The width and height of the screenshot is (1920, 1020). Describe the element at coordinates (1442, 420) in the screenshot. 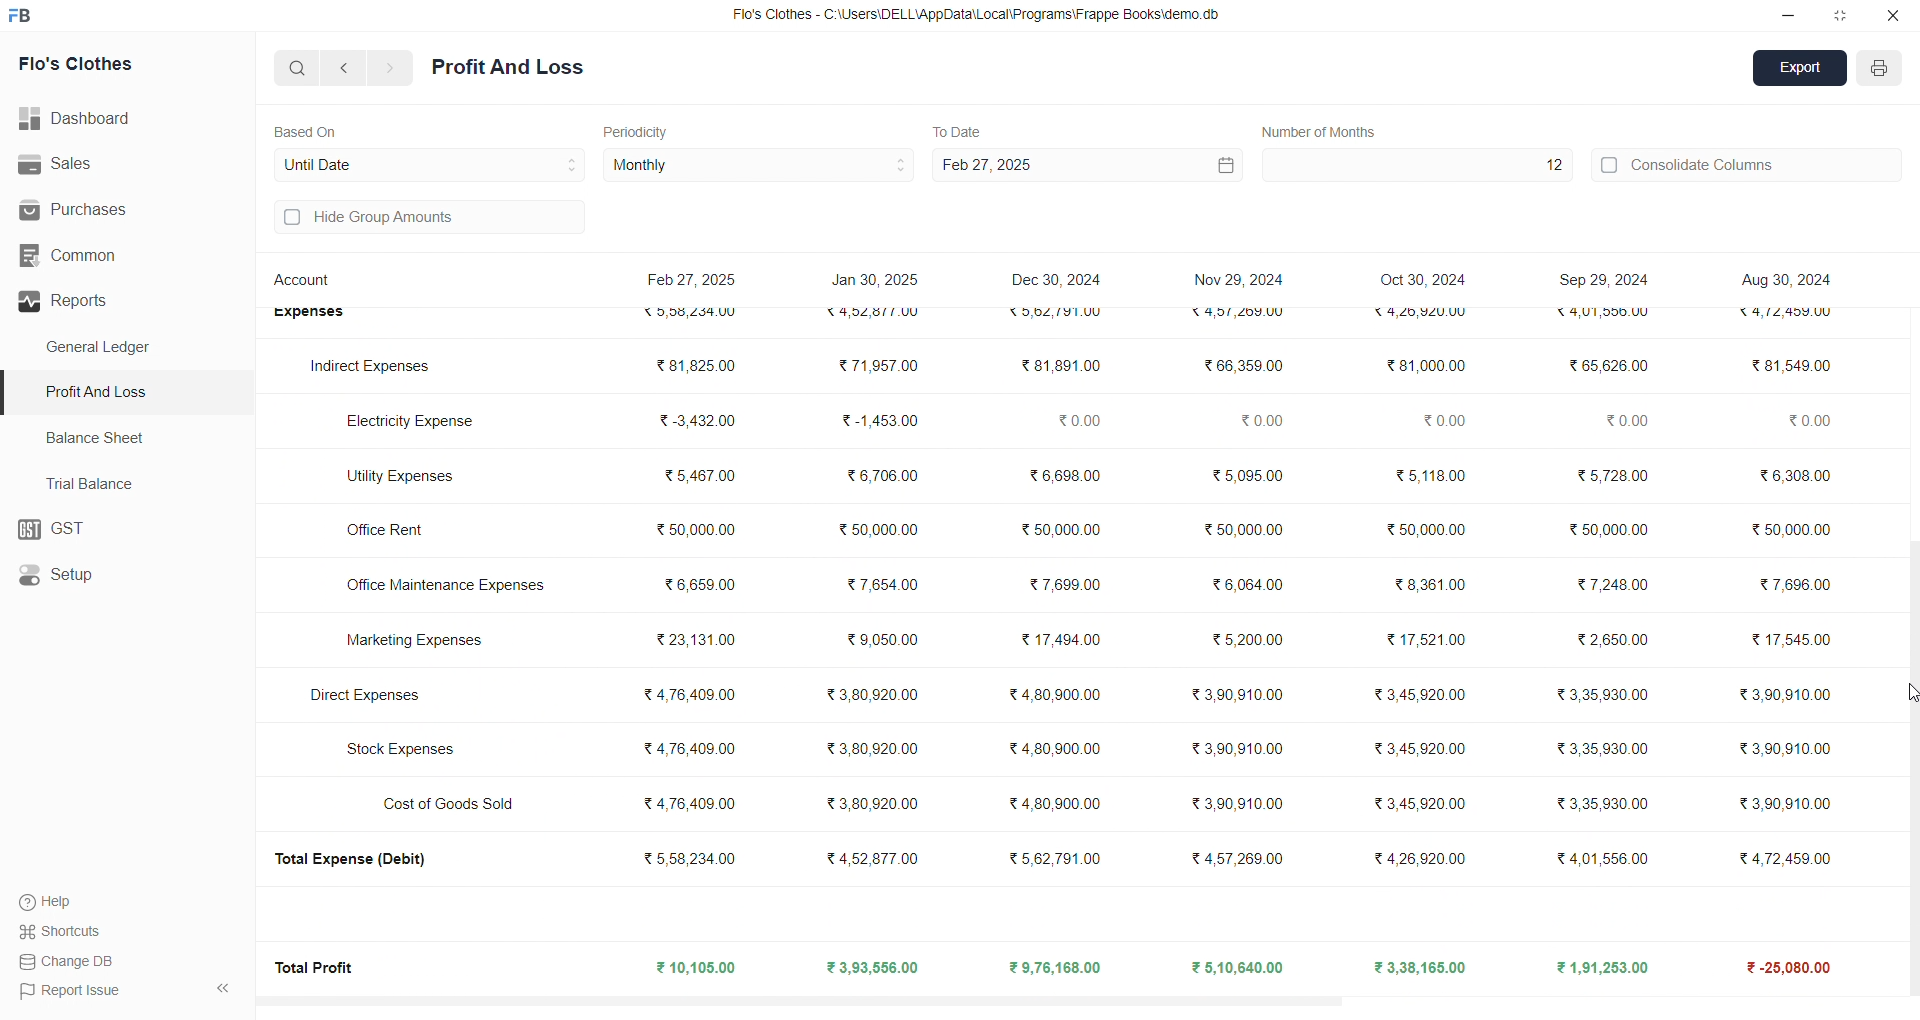

I see `₹0.00` at that location.